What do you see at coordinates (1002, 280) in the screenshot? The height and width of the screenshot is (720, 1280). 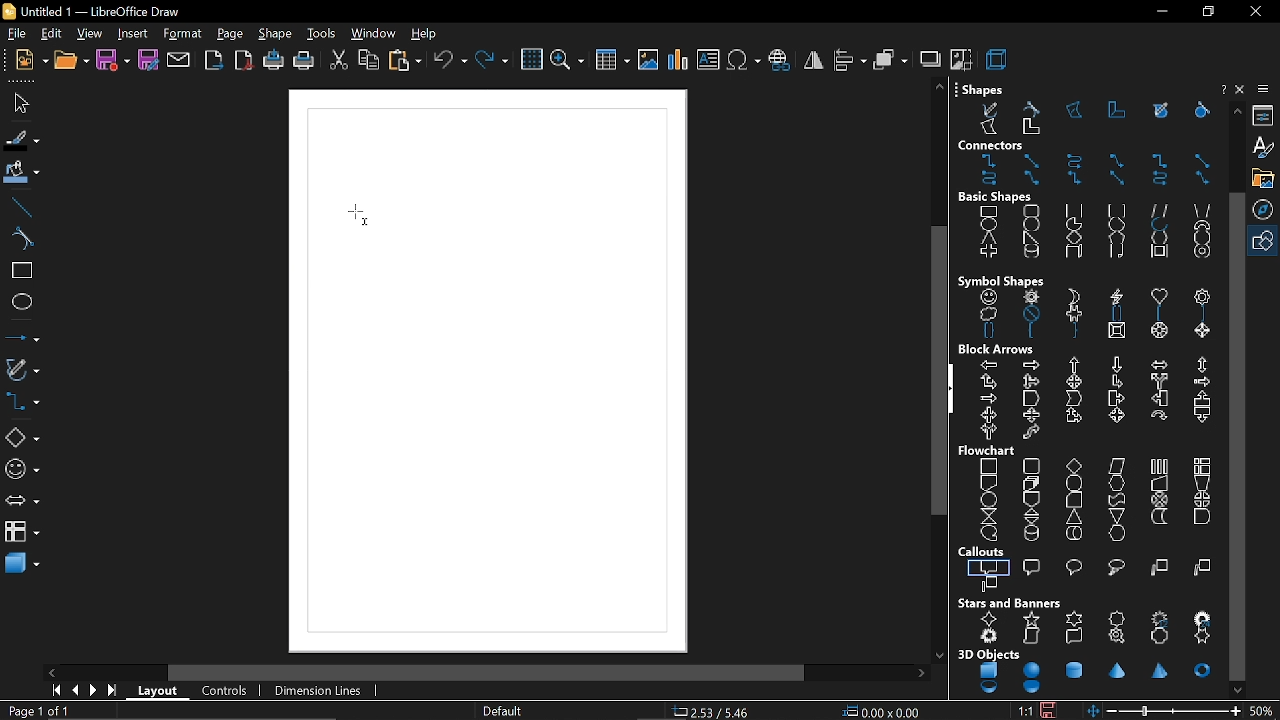 I see `symbol shapes` at bounding box center [1002, 280].